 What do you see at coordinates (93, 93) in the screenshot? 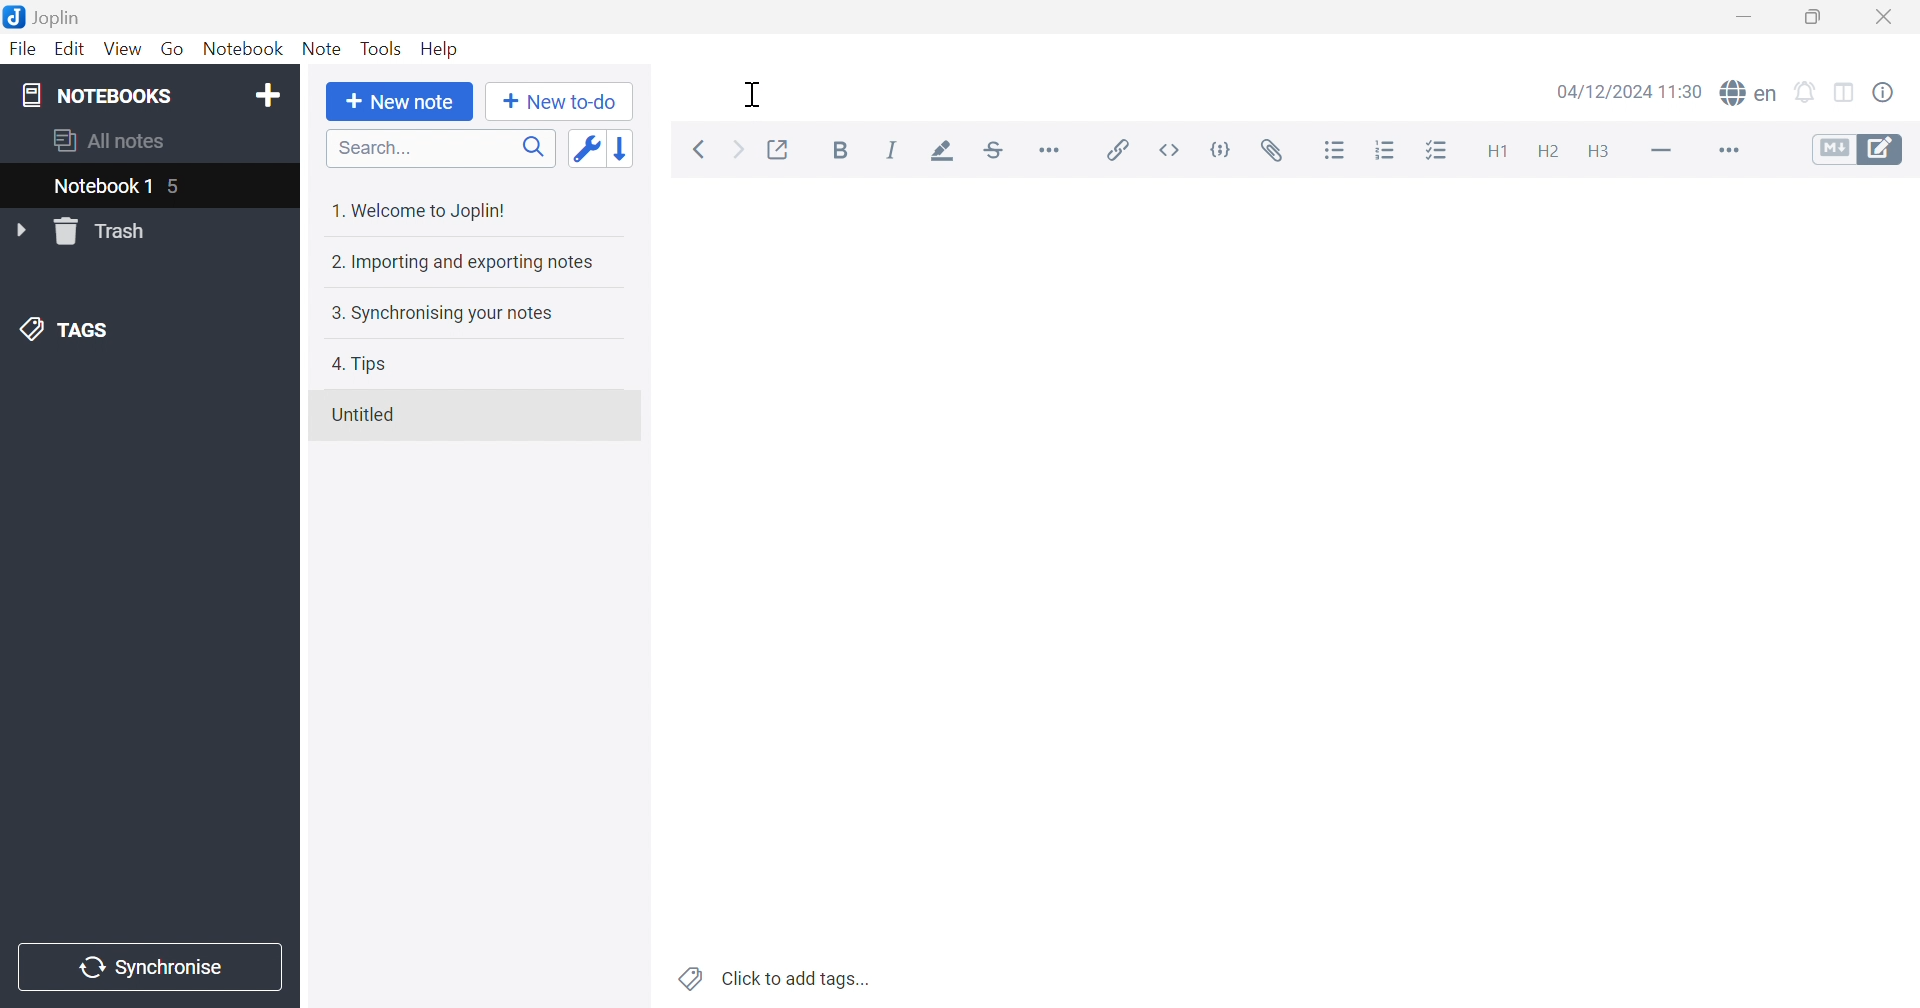
I see `NOTEBOOKS` at bounding box center [93, 93].